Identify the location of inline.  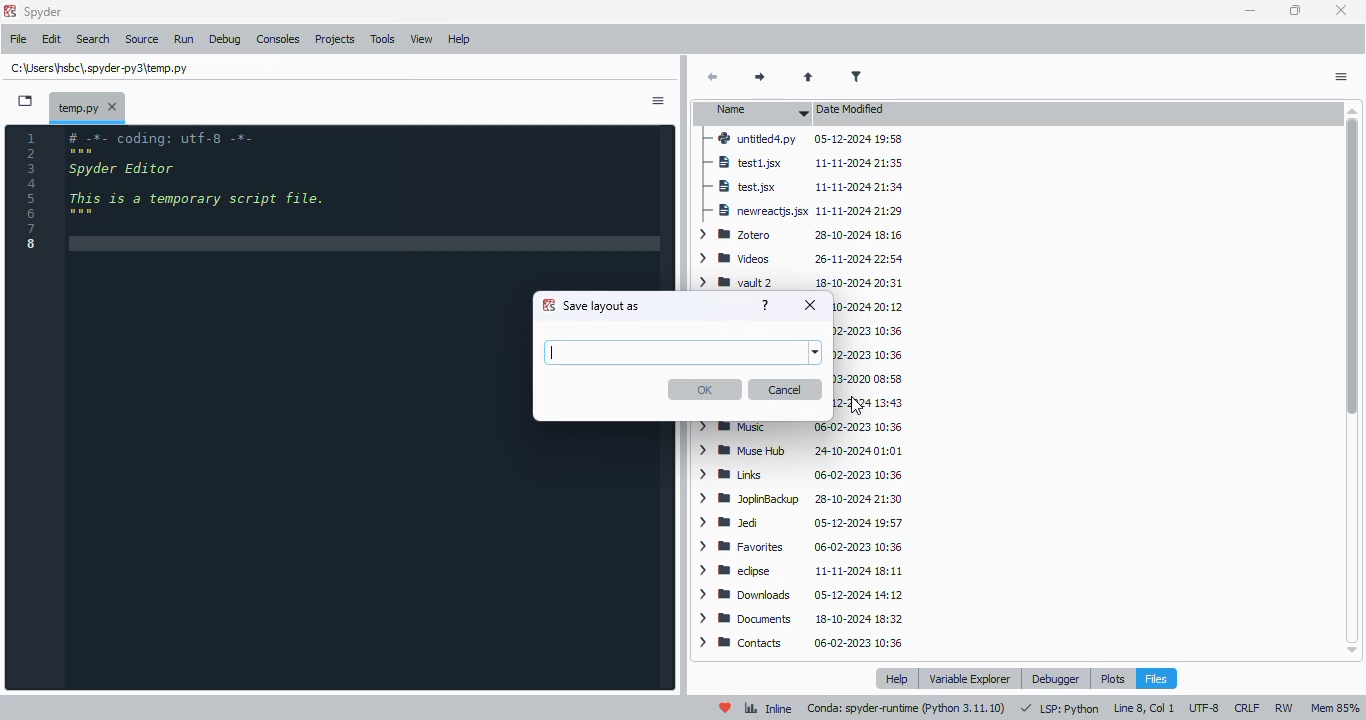
(768, 709).